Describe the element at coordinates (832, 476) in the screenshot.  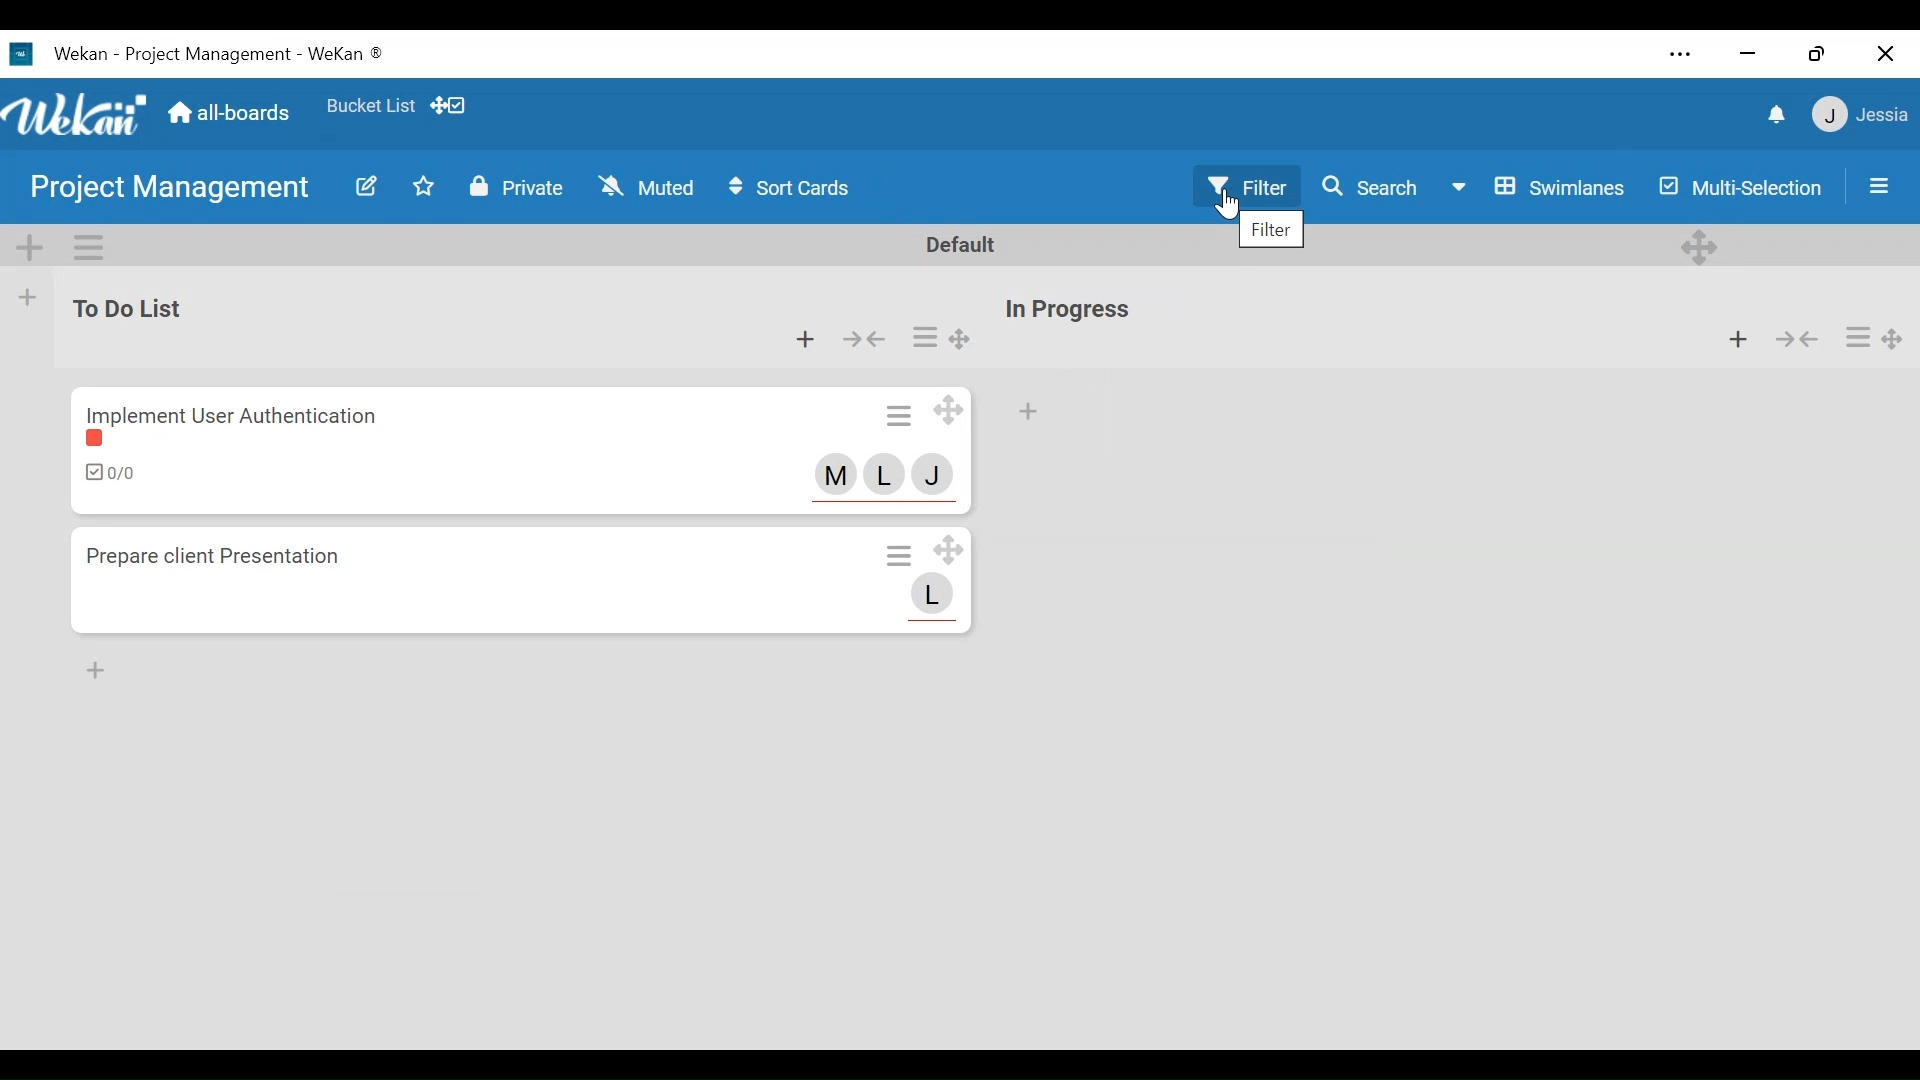
I see `member` at that location.